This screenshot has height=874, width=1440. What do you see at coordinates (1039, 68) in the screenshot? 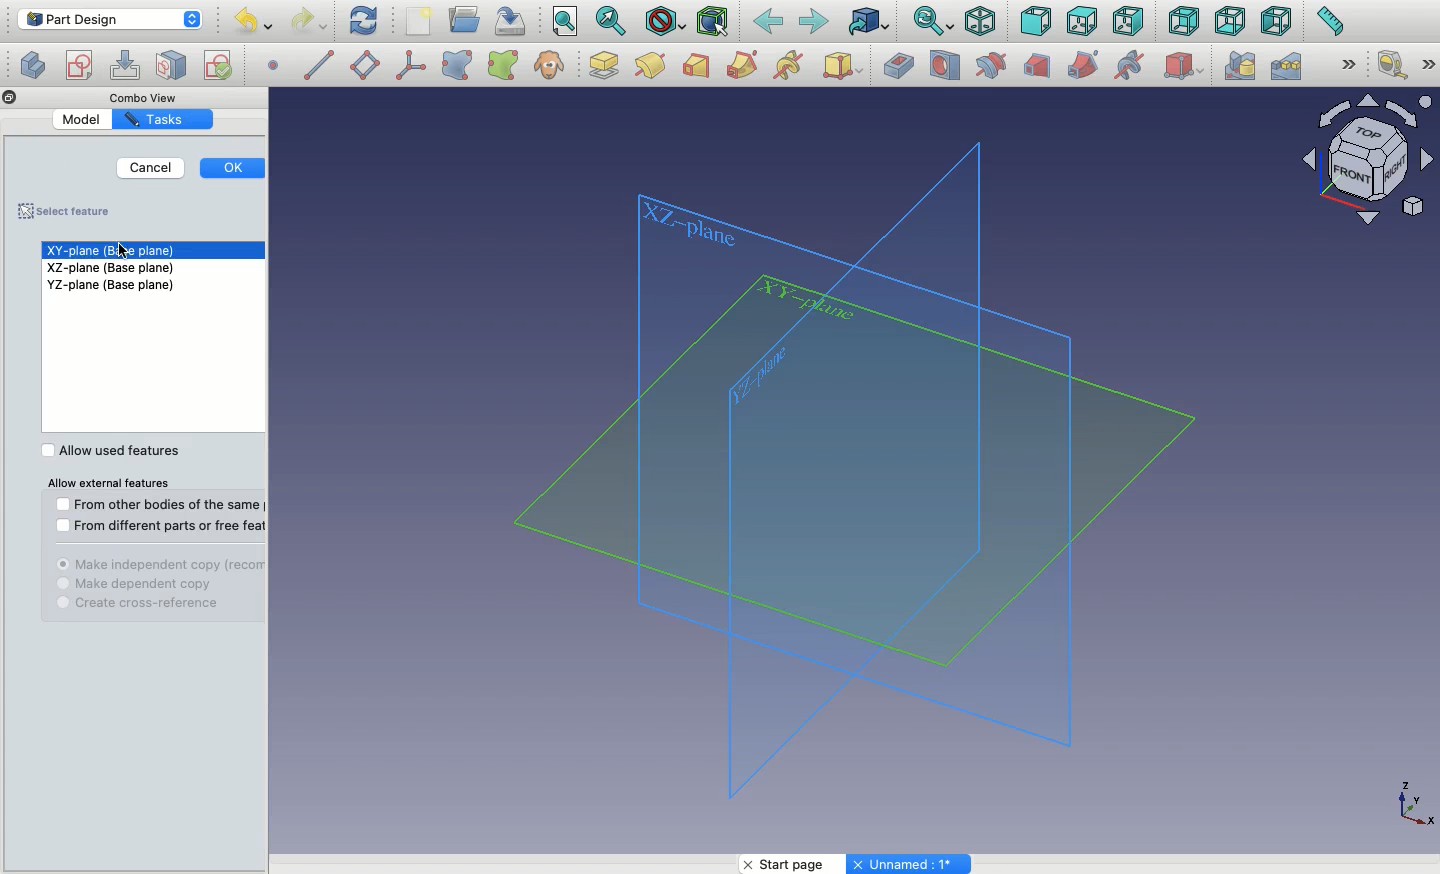
I see `Subtractive loft` at bounding box center [1039, 68].